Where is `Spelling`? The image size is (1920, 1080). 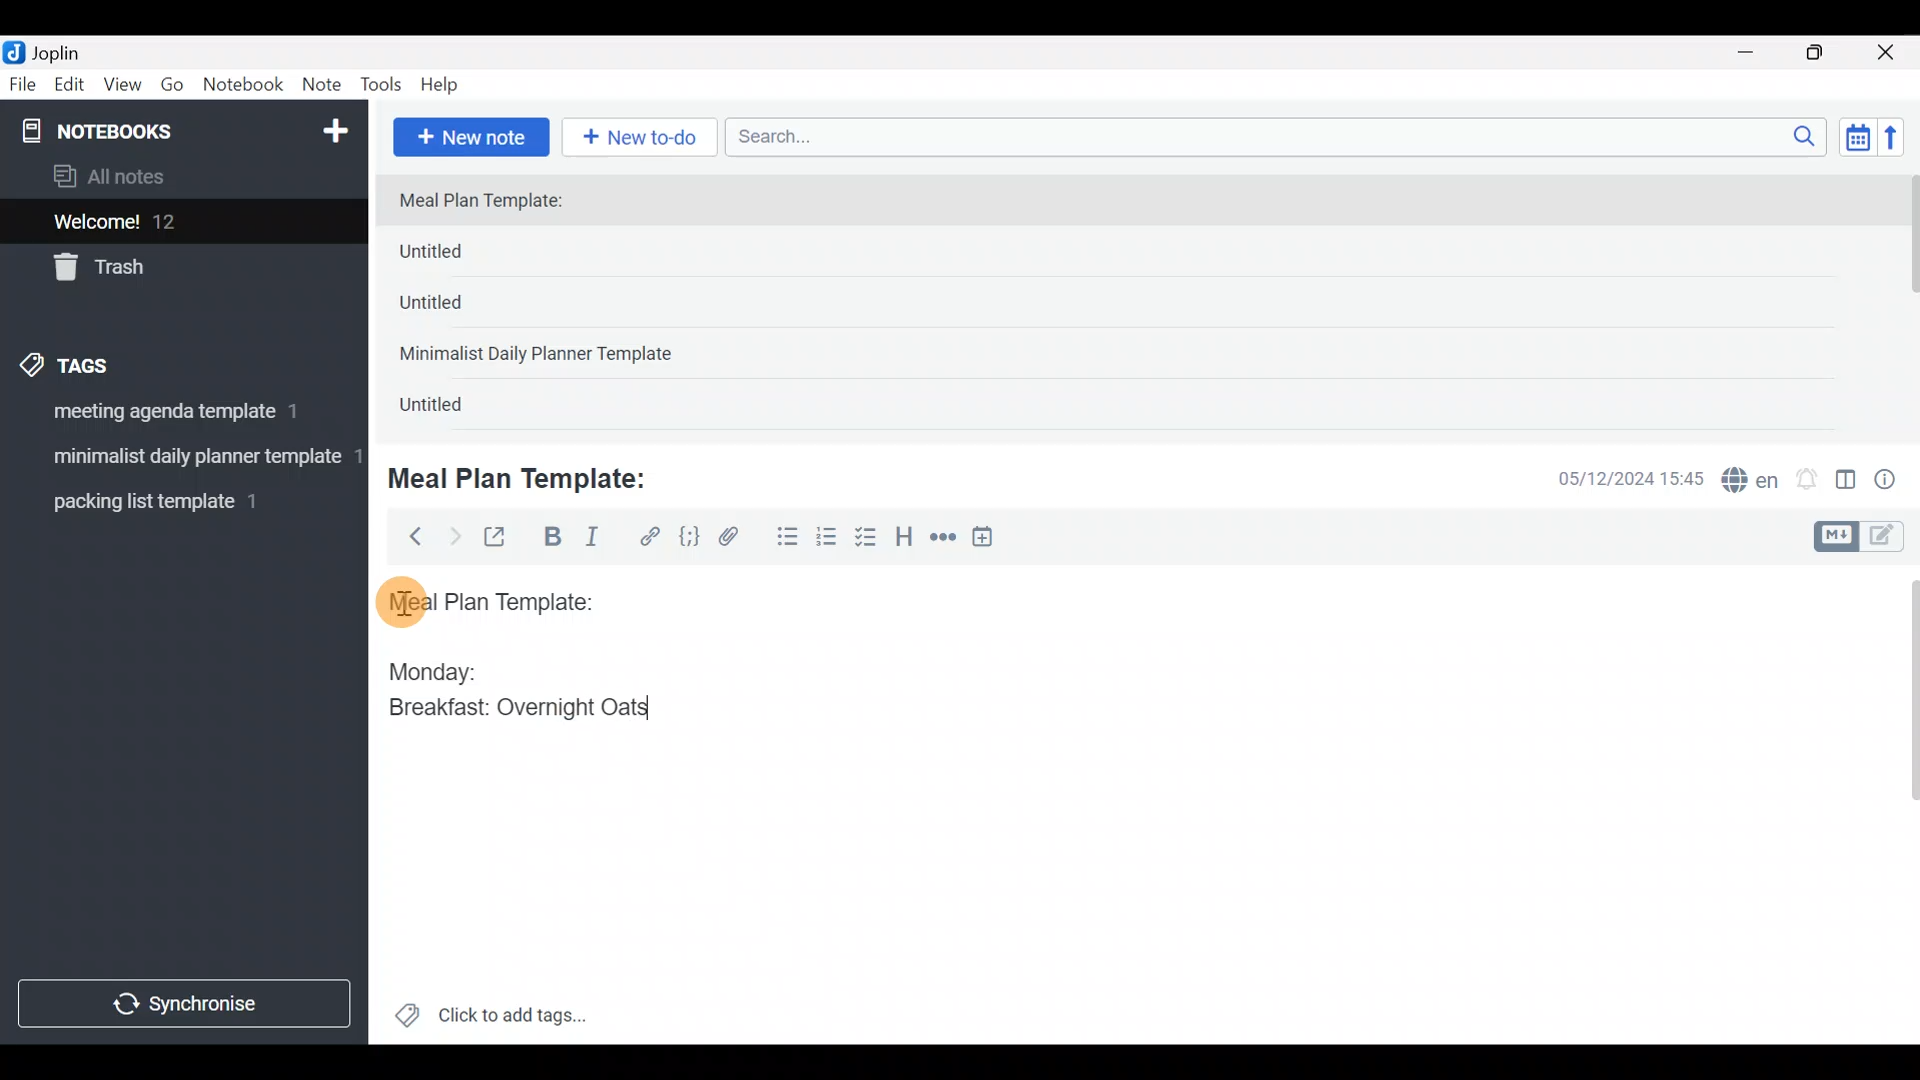
Spelling is located at coordinates (1751, 482).